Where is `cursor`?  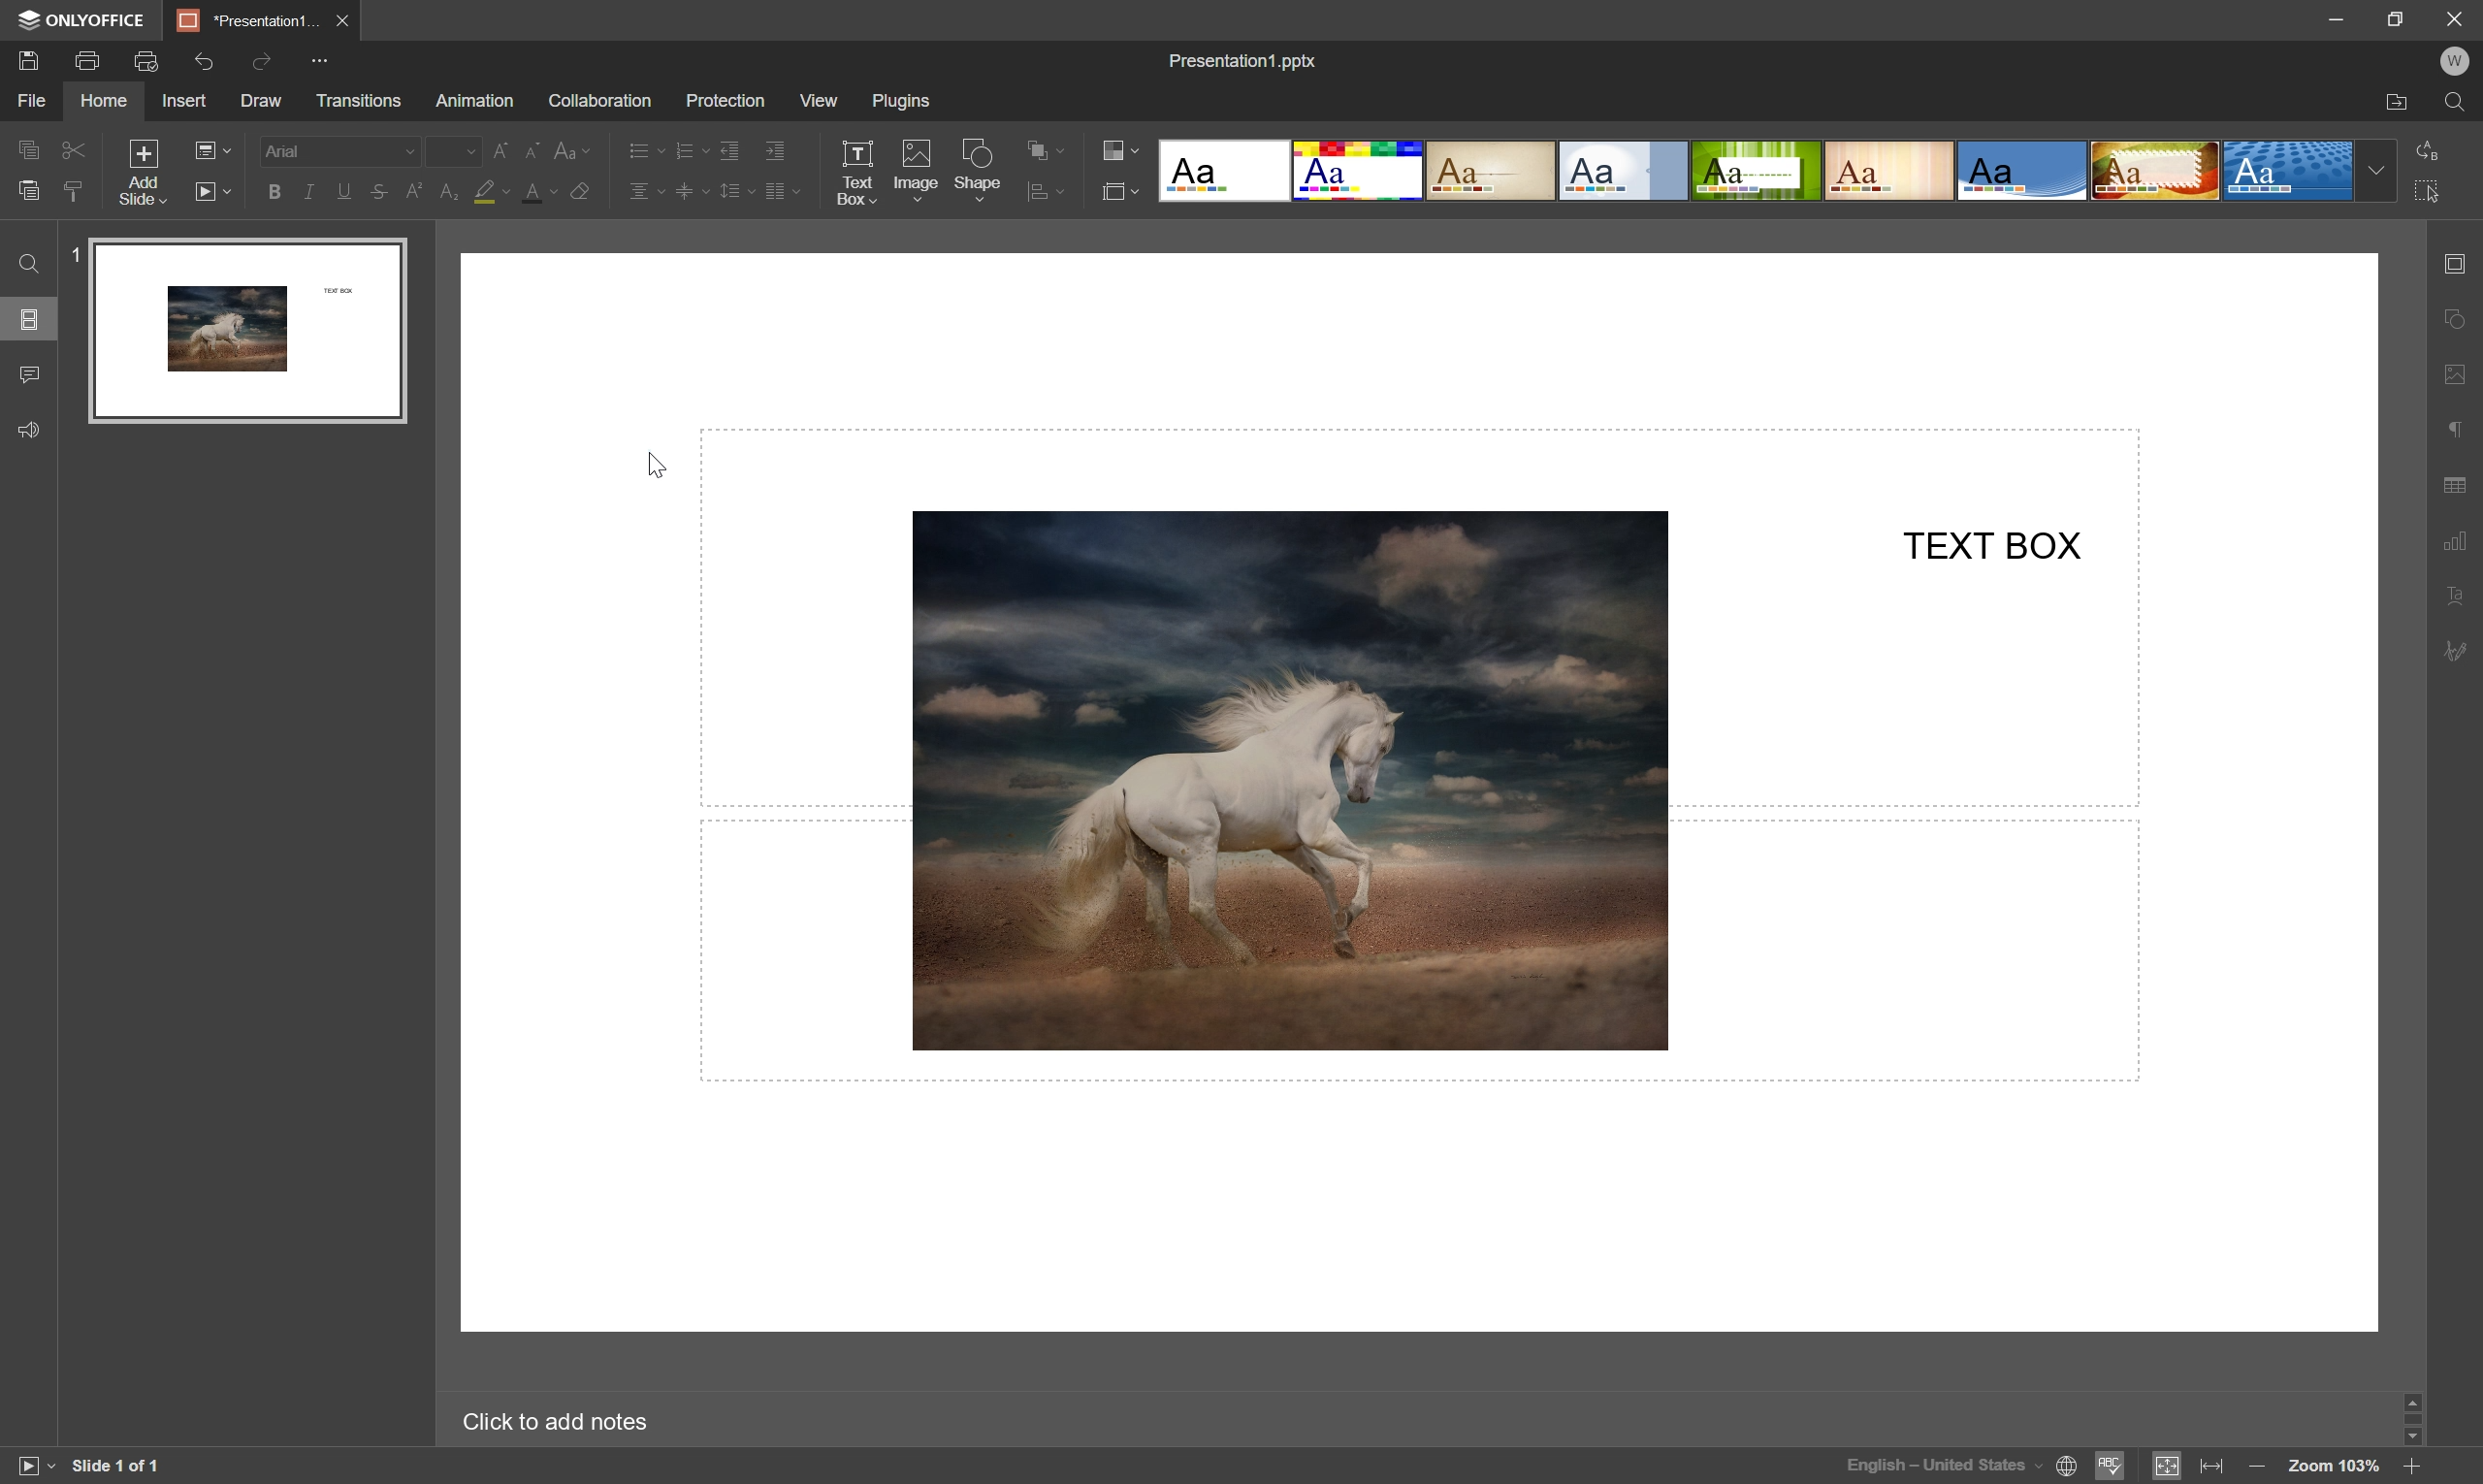
cursor is located at coordinates (655, 462).